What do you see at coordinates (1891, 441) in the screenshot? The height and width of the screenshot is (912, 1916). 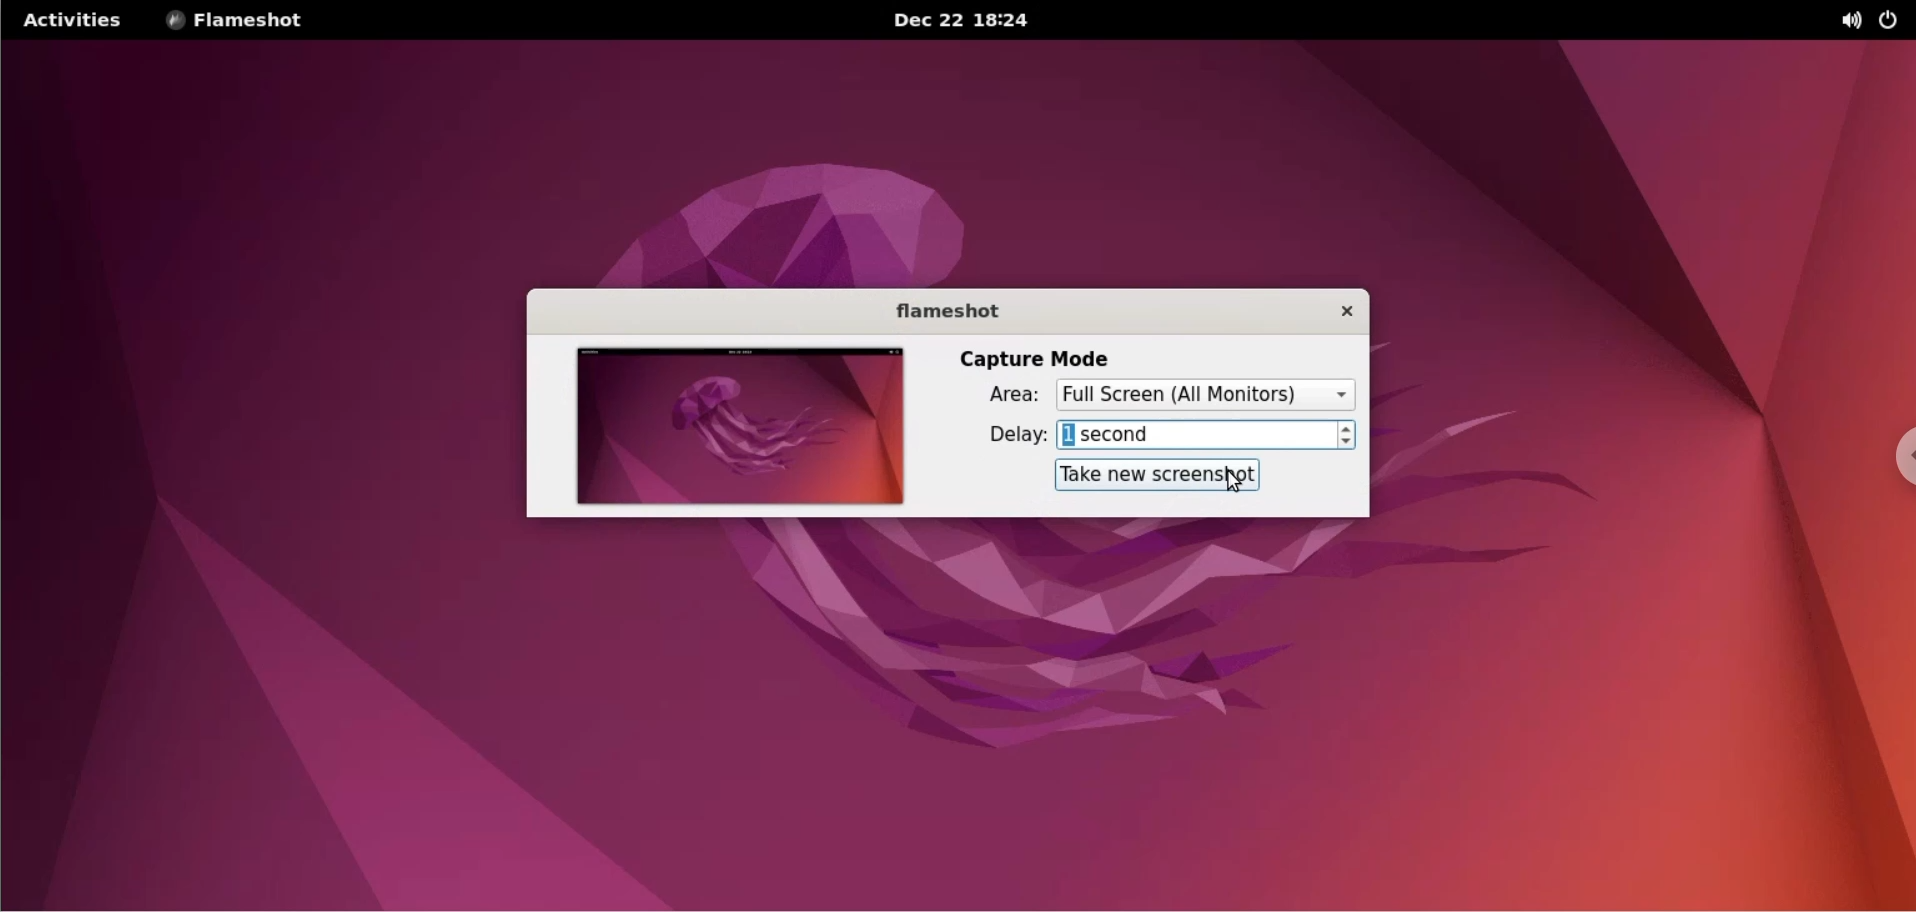 I see `chrome options` at bounding box center [1891, 441].